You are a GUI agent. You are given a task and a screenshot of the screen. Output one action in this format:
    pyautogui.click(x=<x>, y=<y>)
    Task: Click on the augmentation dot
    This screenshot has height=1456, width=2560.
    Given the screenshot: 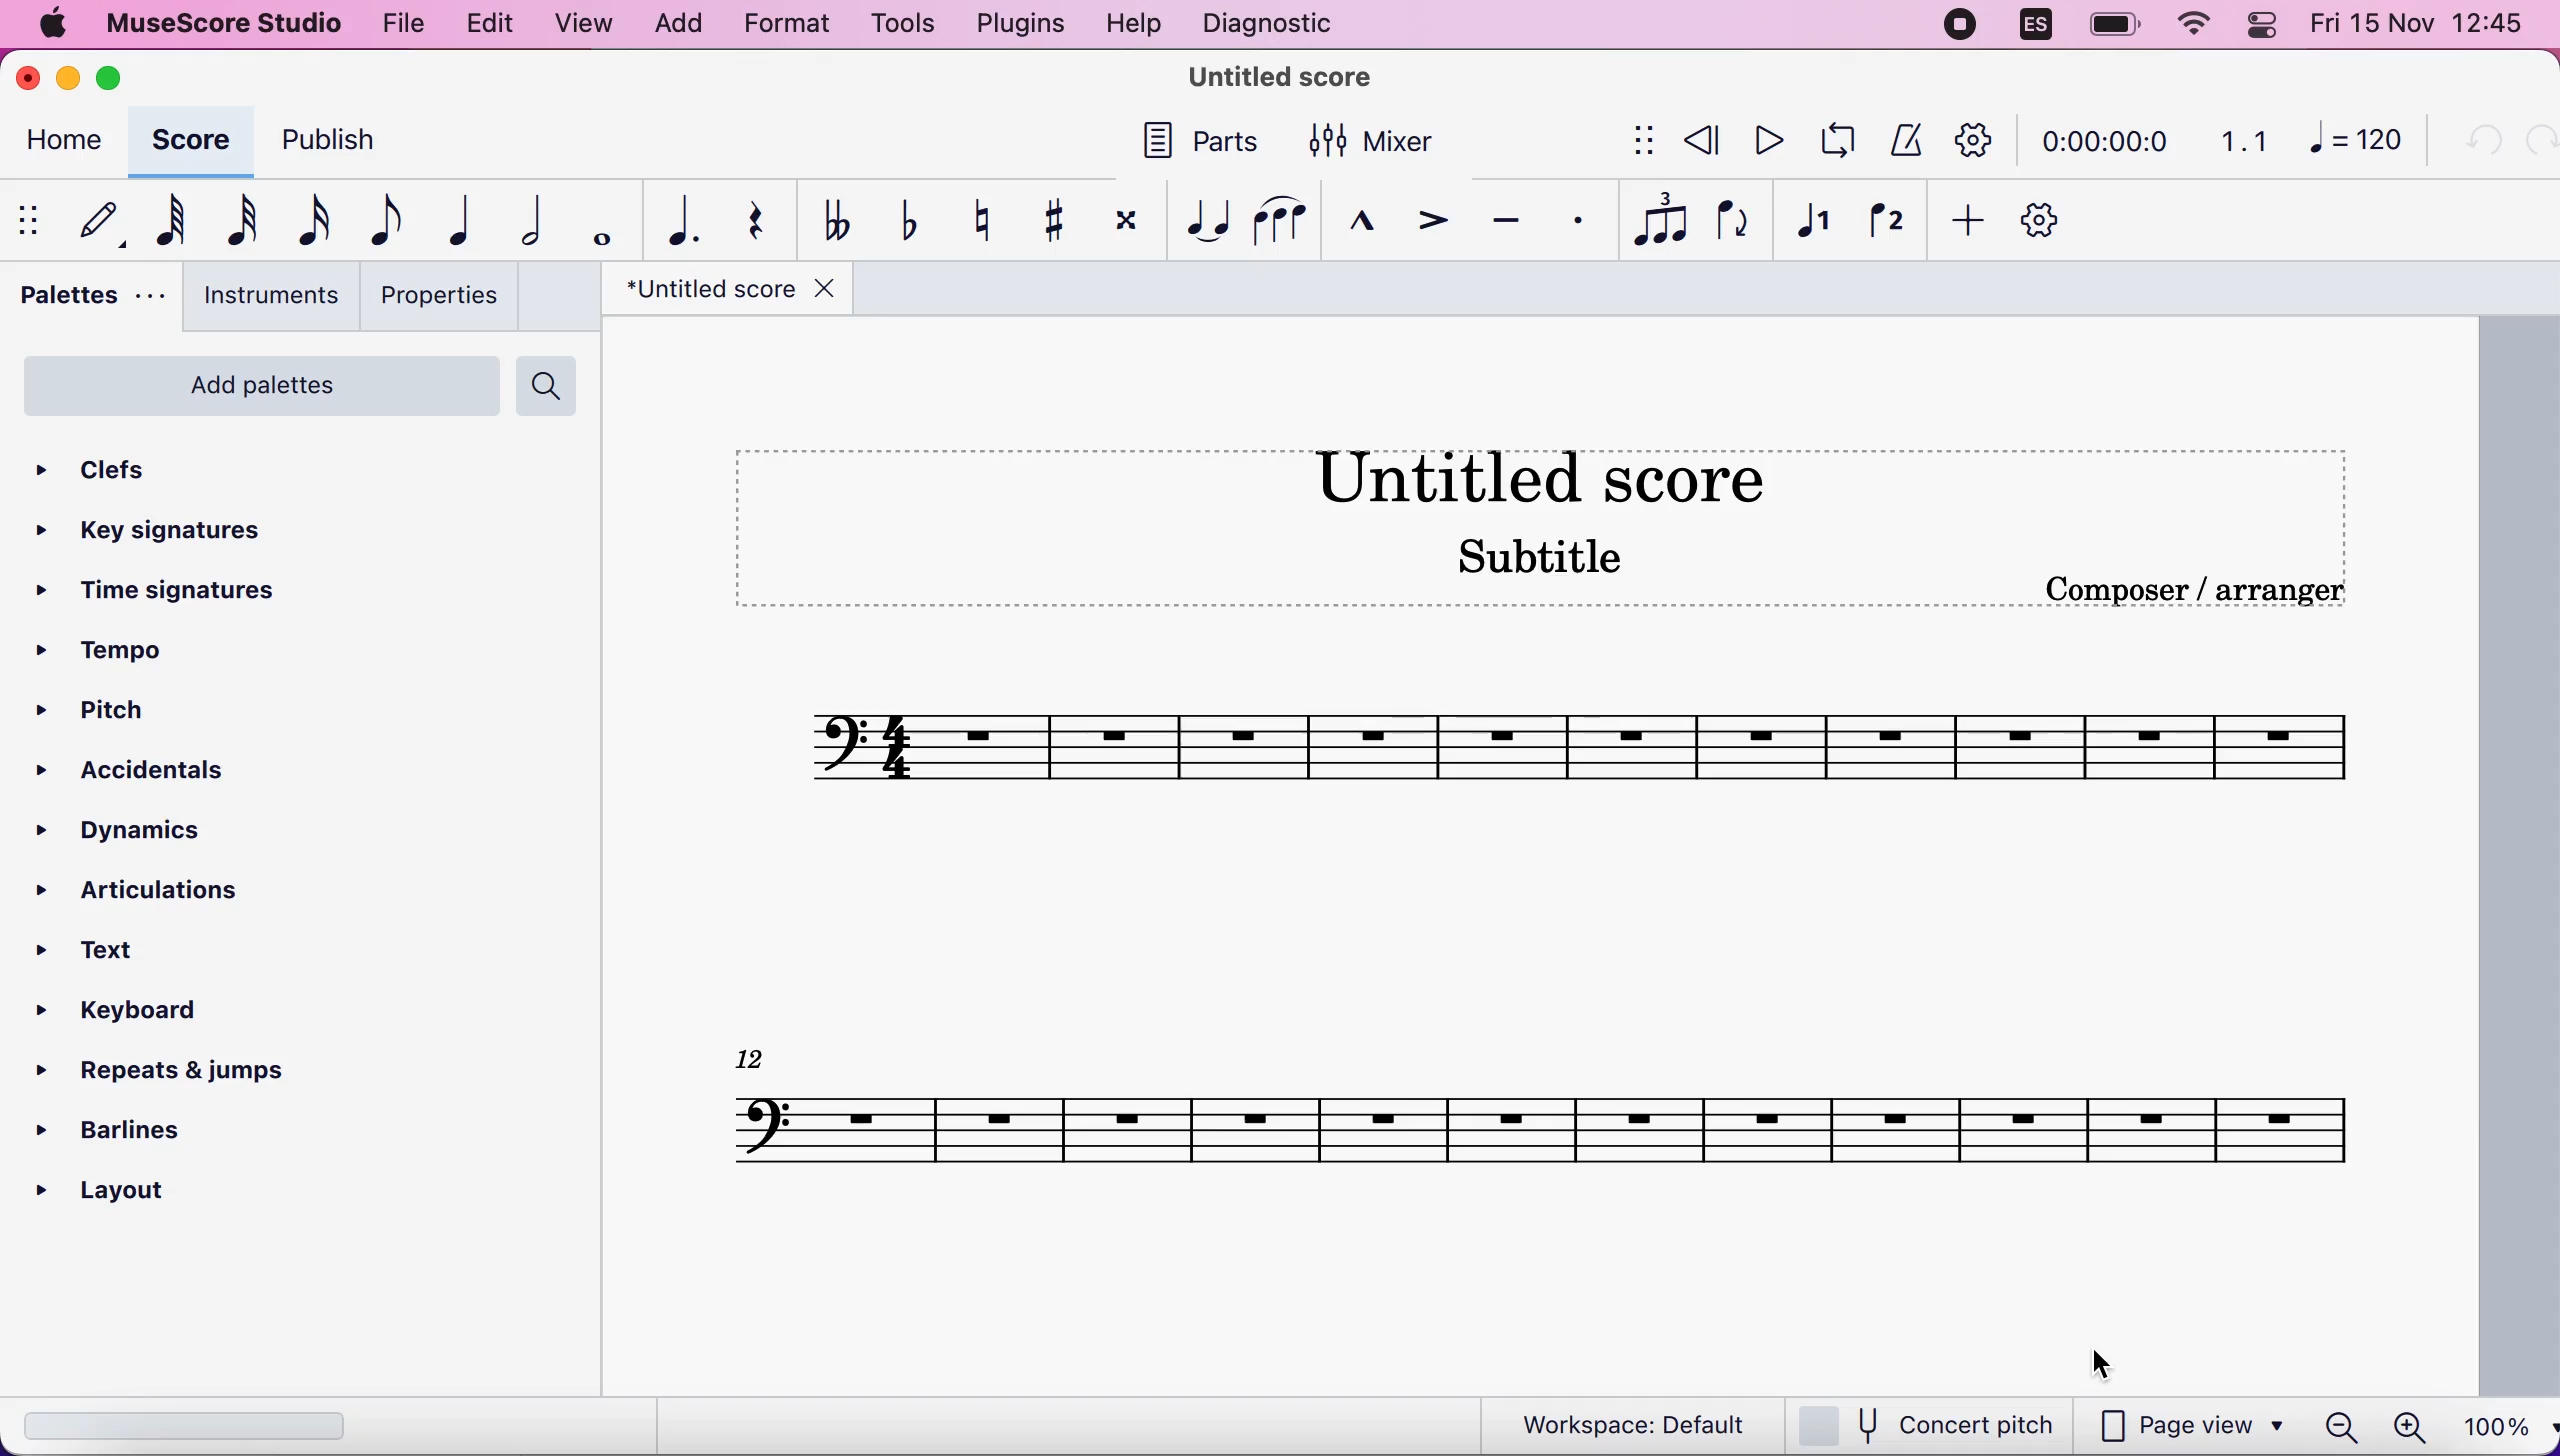 What is the action you would take?
    pyautogui.click(x=675, y=218)
    